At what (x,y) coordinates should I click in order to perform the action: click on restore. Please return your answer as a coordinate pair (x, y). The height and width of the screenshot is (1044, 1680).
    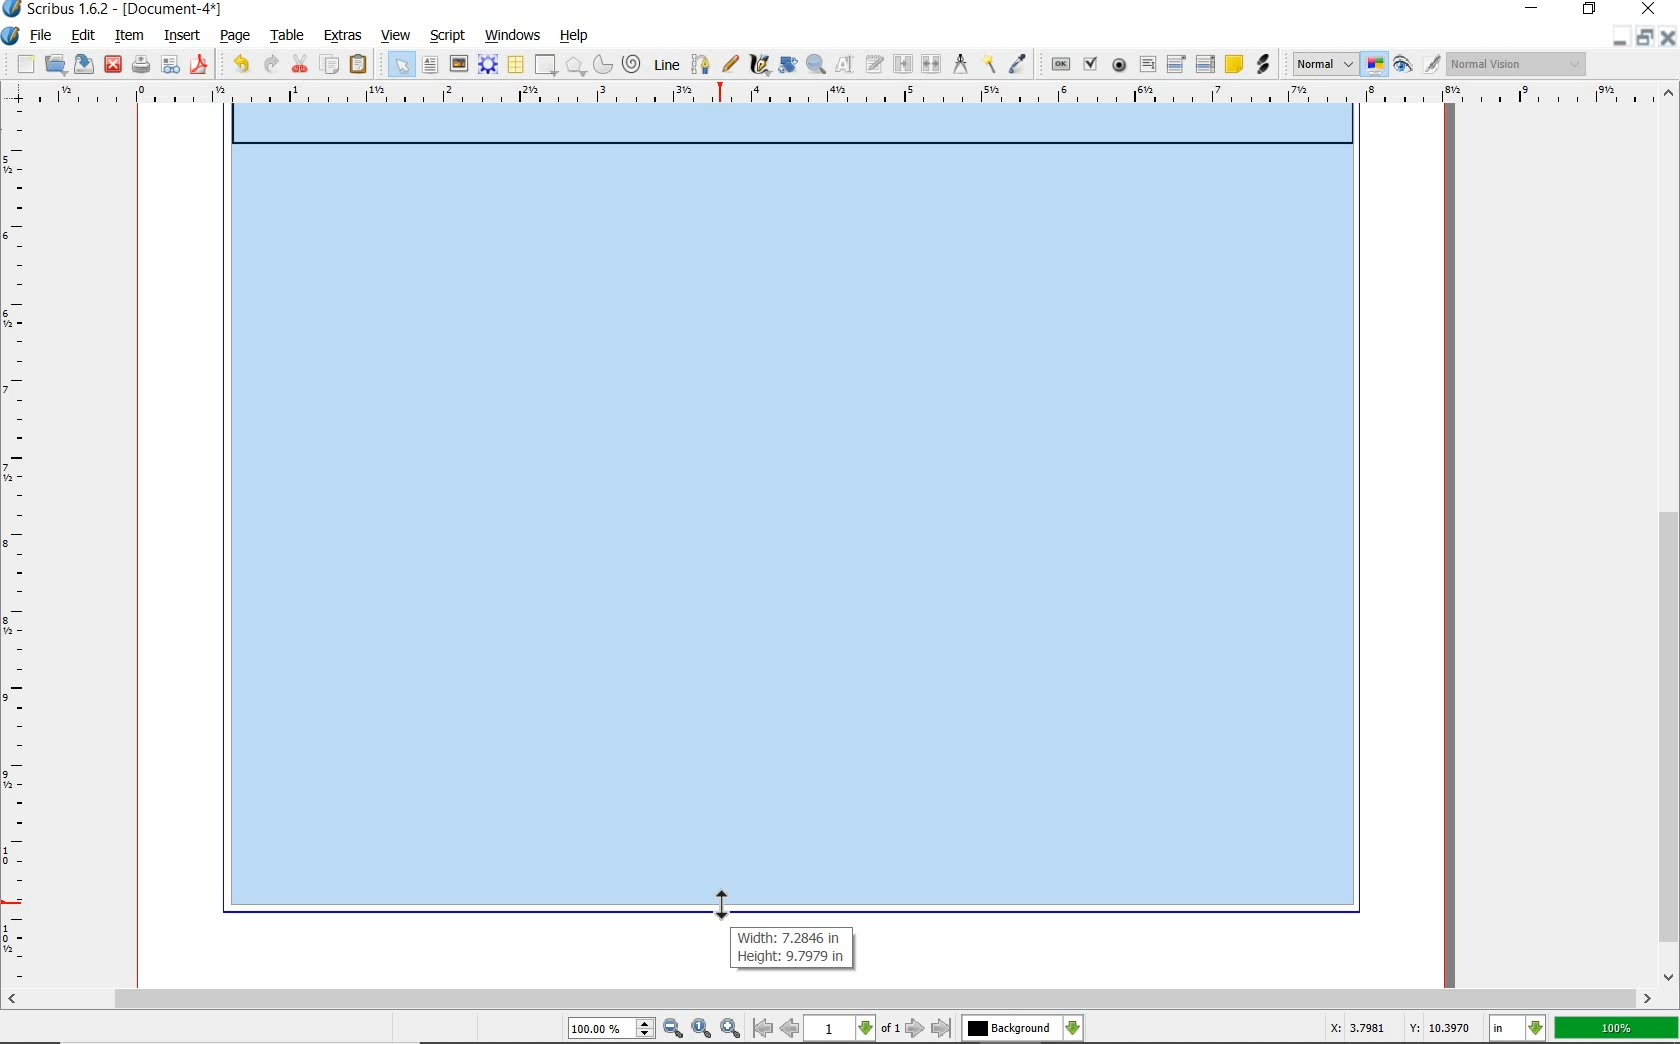
    Looking at the image, I should click on (1645, 38).